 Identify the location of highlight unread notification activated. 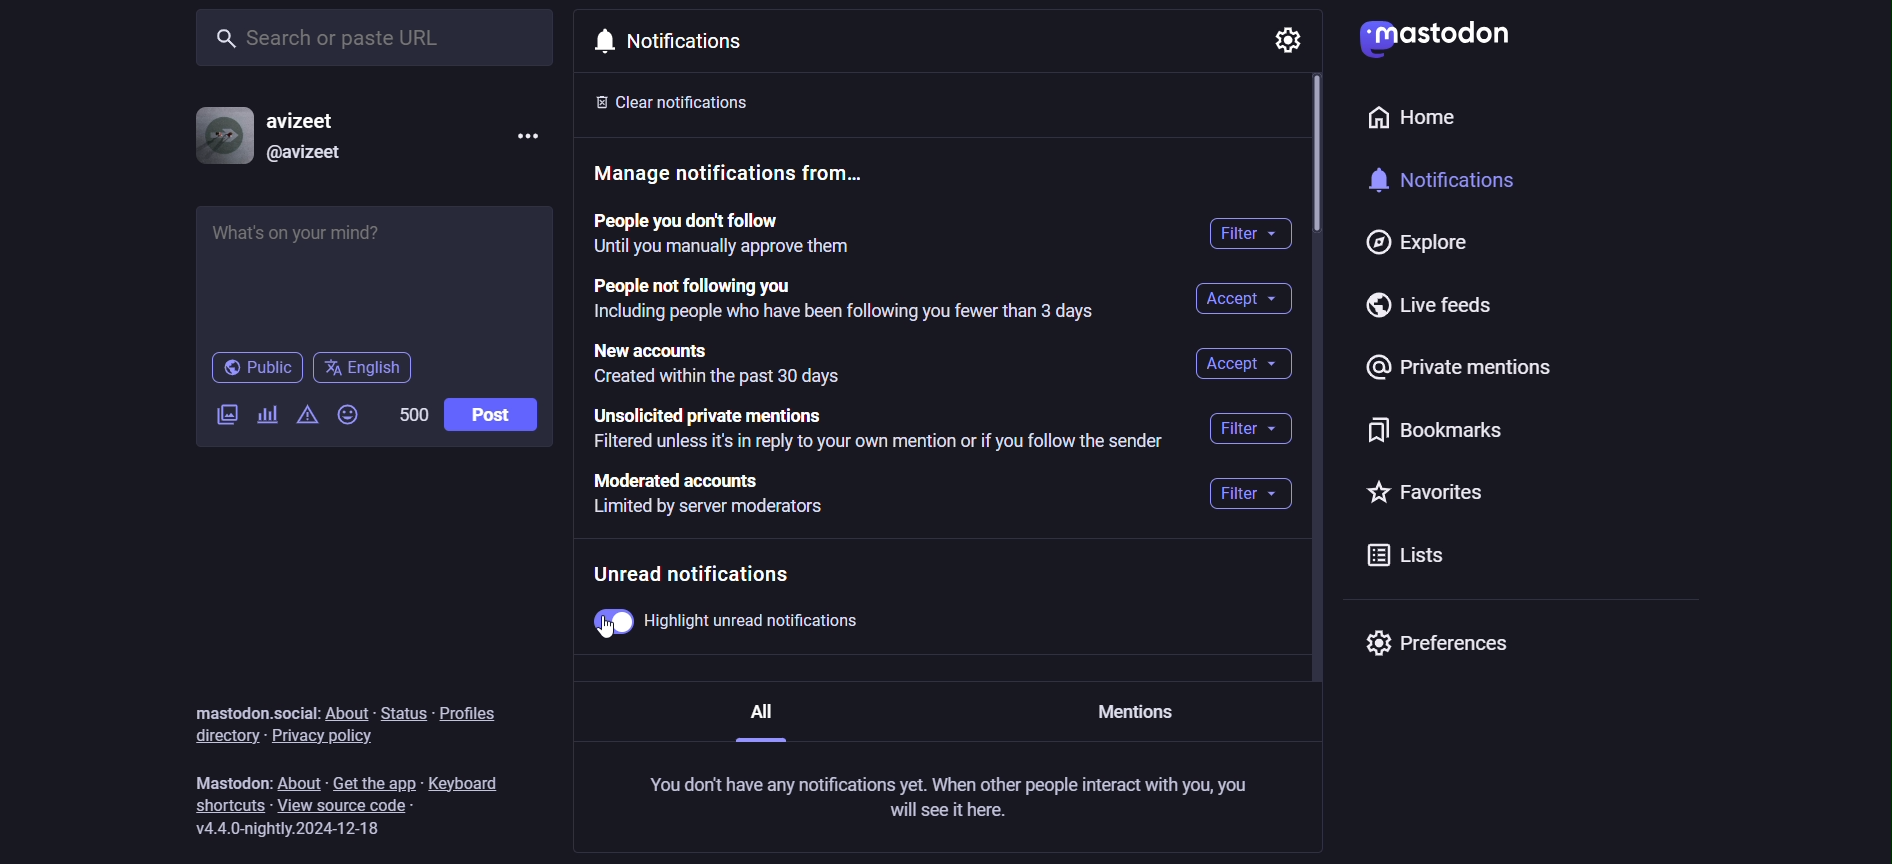
(722, 626).